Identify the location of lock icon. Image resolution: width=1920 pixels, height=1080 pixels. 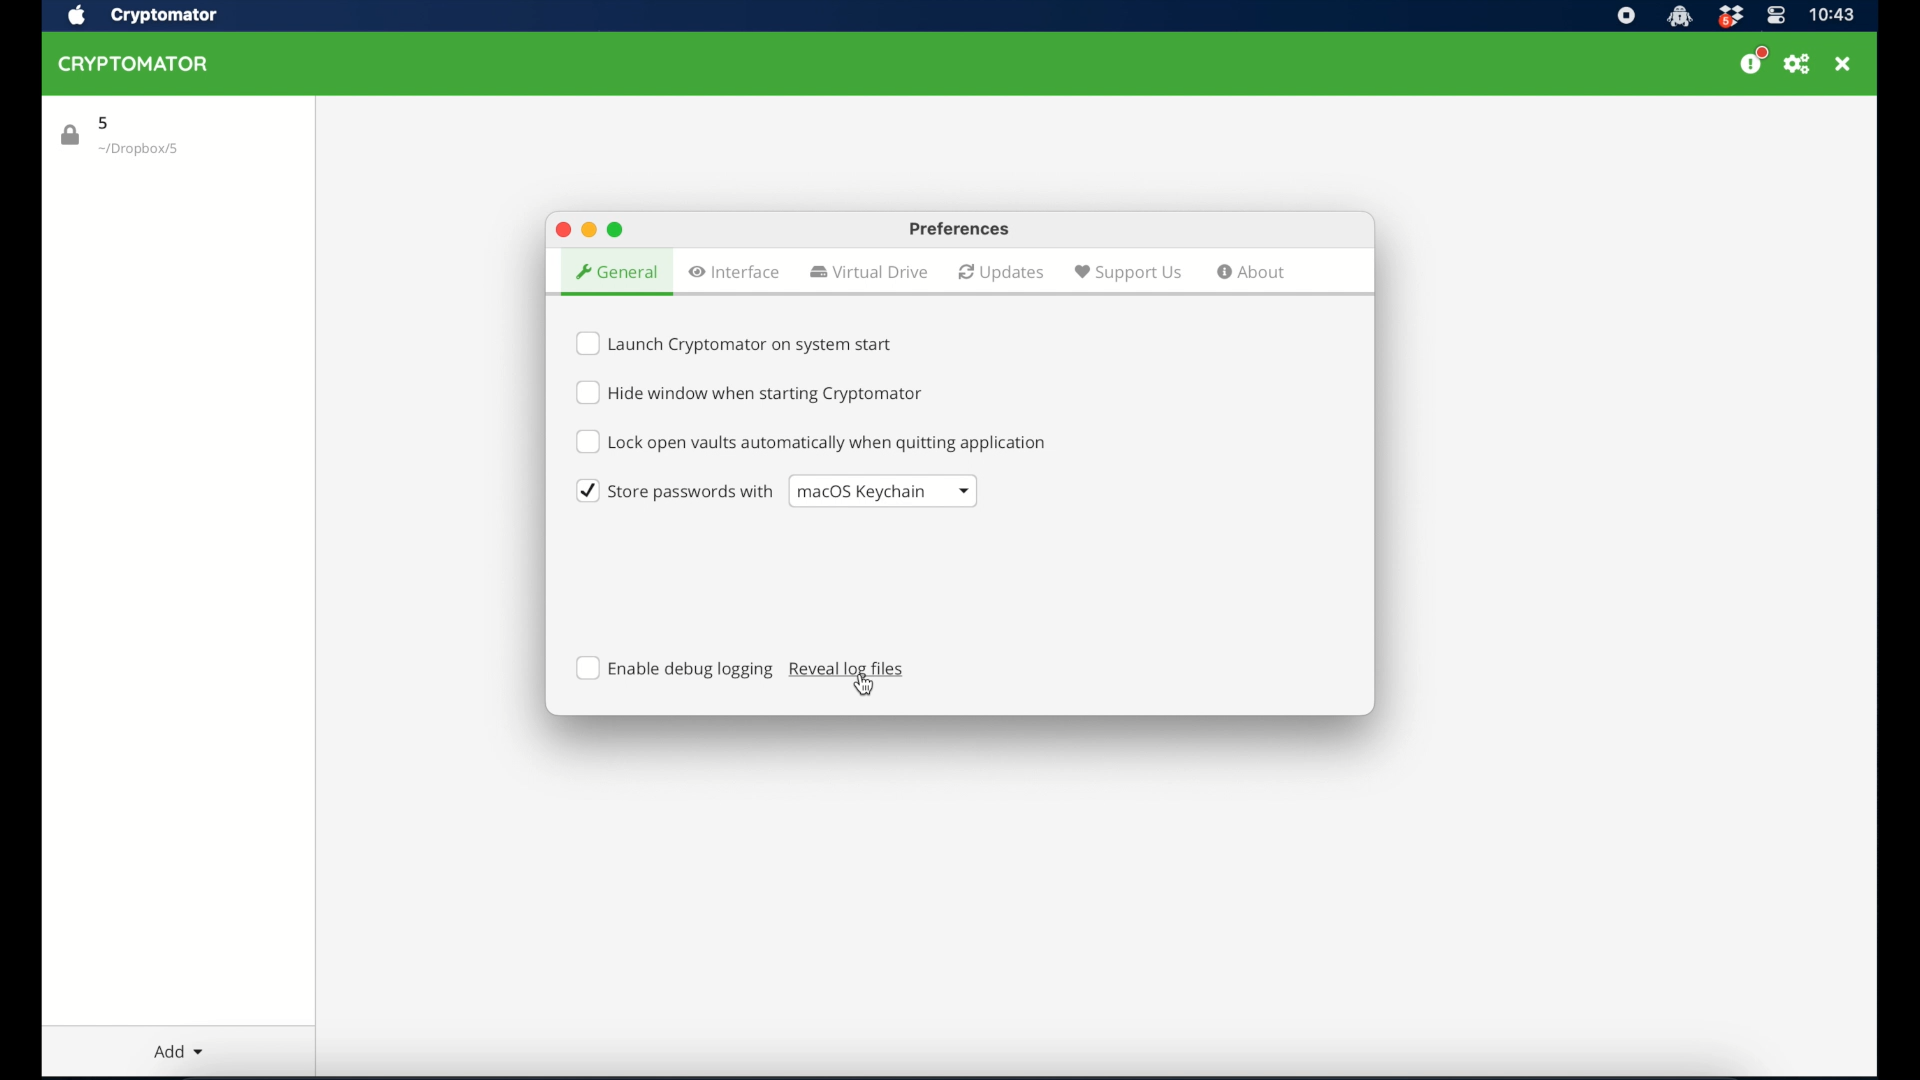
(71, 135).